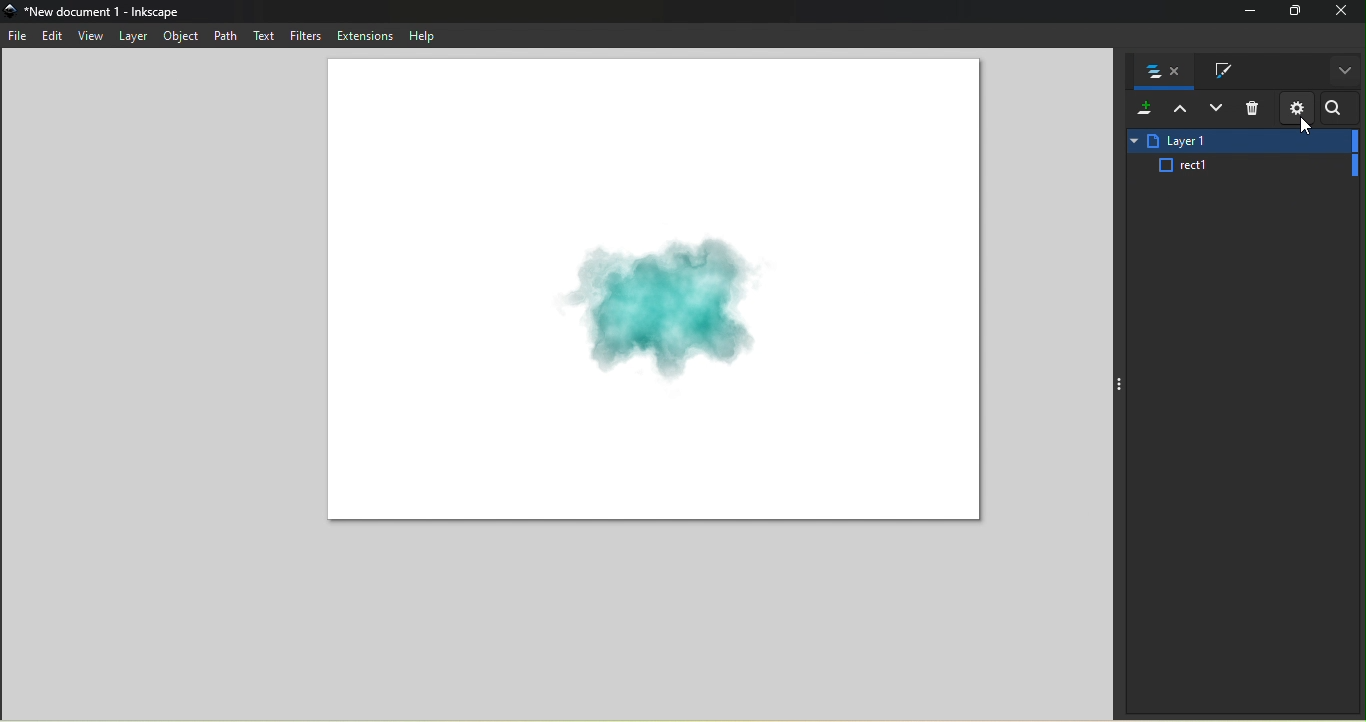  What do you see at coordinates (1215, 72) in the screenshot?
I see `Fill and stroke` at bounding box center [1215, 72].